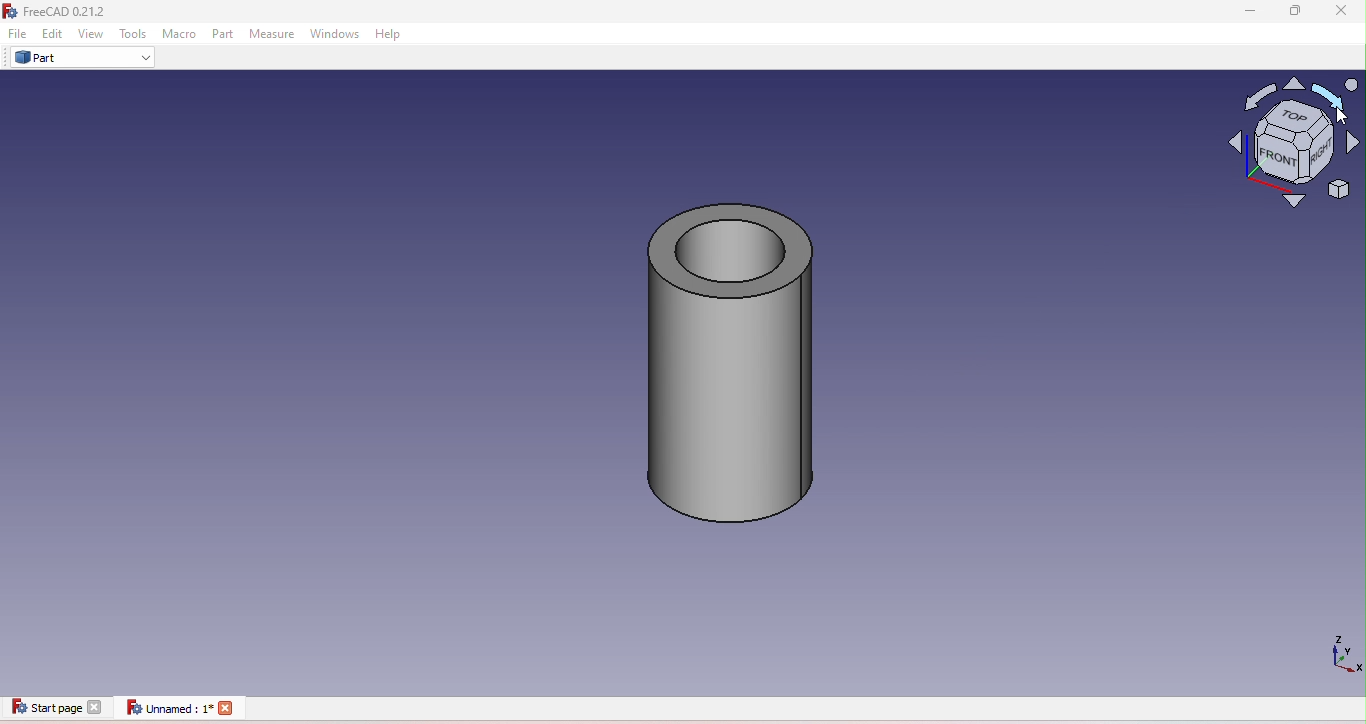 The width and height of the screenshot is (1366, 724). I want to click on Navigation cube, so click(1284, 143).